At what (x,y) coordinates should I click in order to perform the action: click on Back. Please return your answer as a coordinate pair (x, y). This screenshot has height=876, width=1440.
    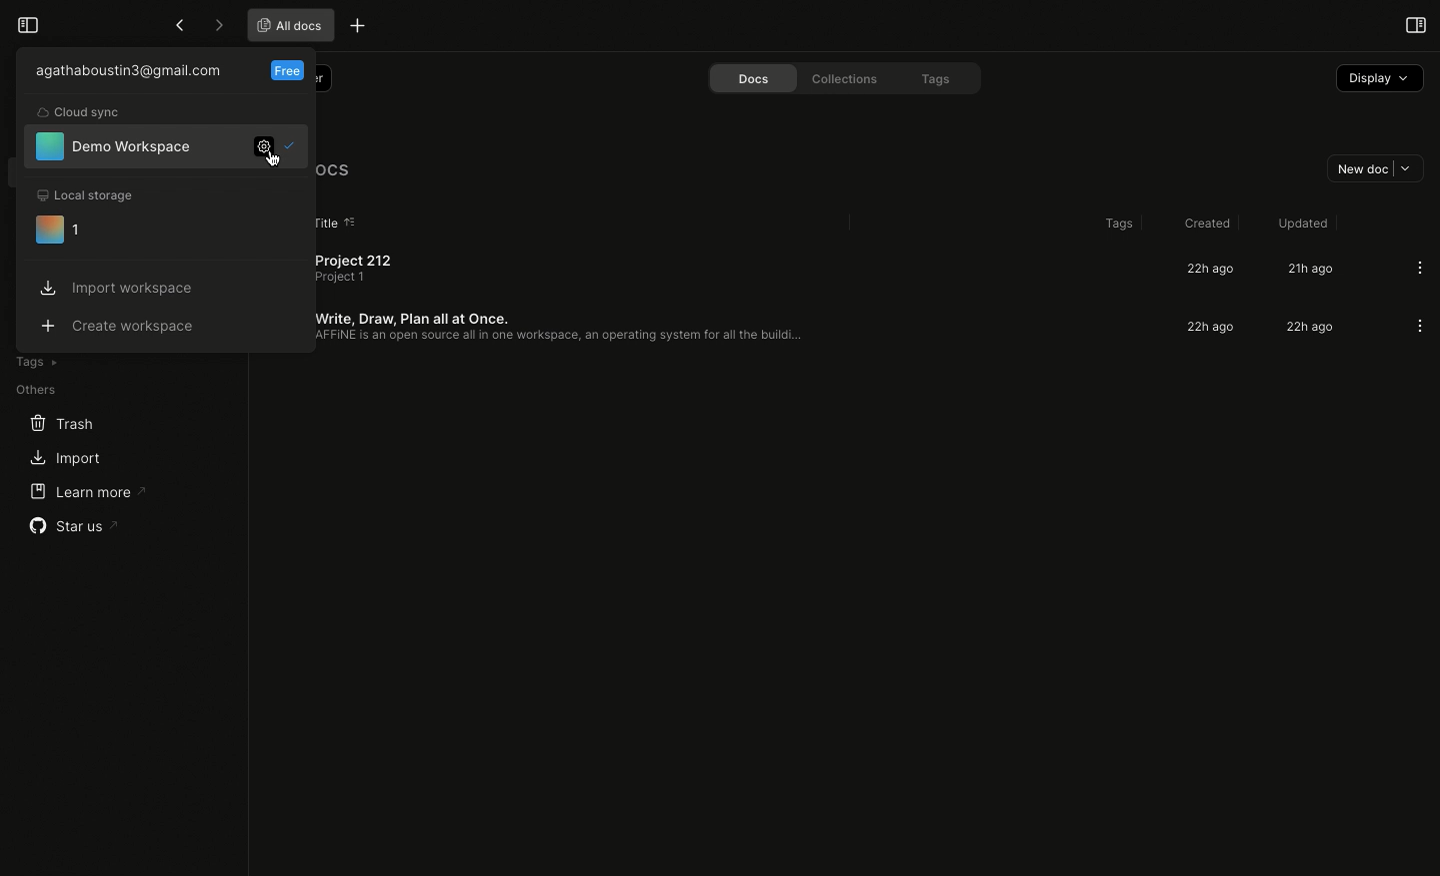
    Looking at the image, I should click on (179, 25).